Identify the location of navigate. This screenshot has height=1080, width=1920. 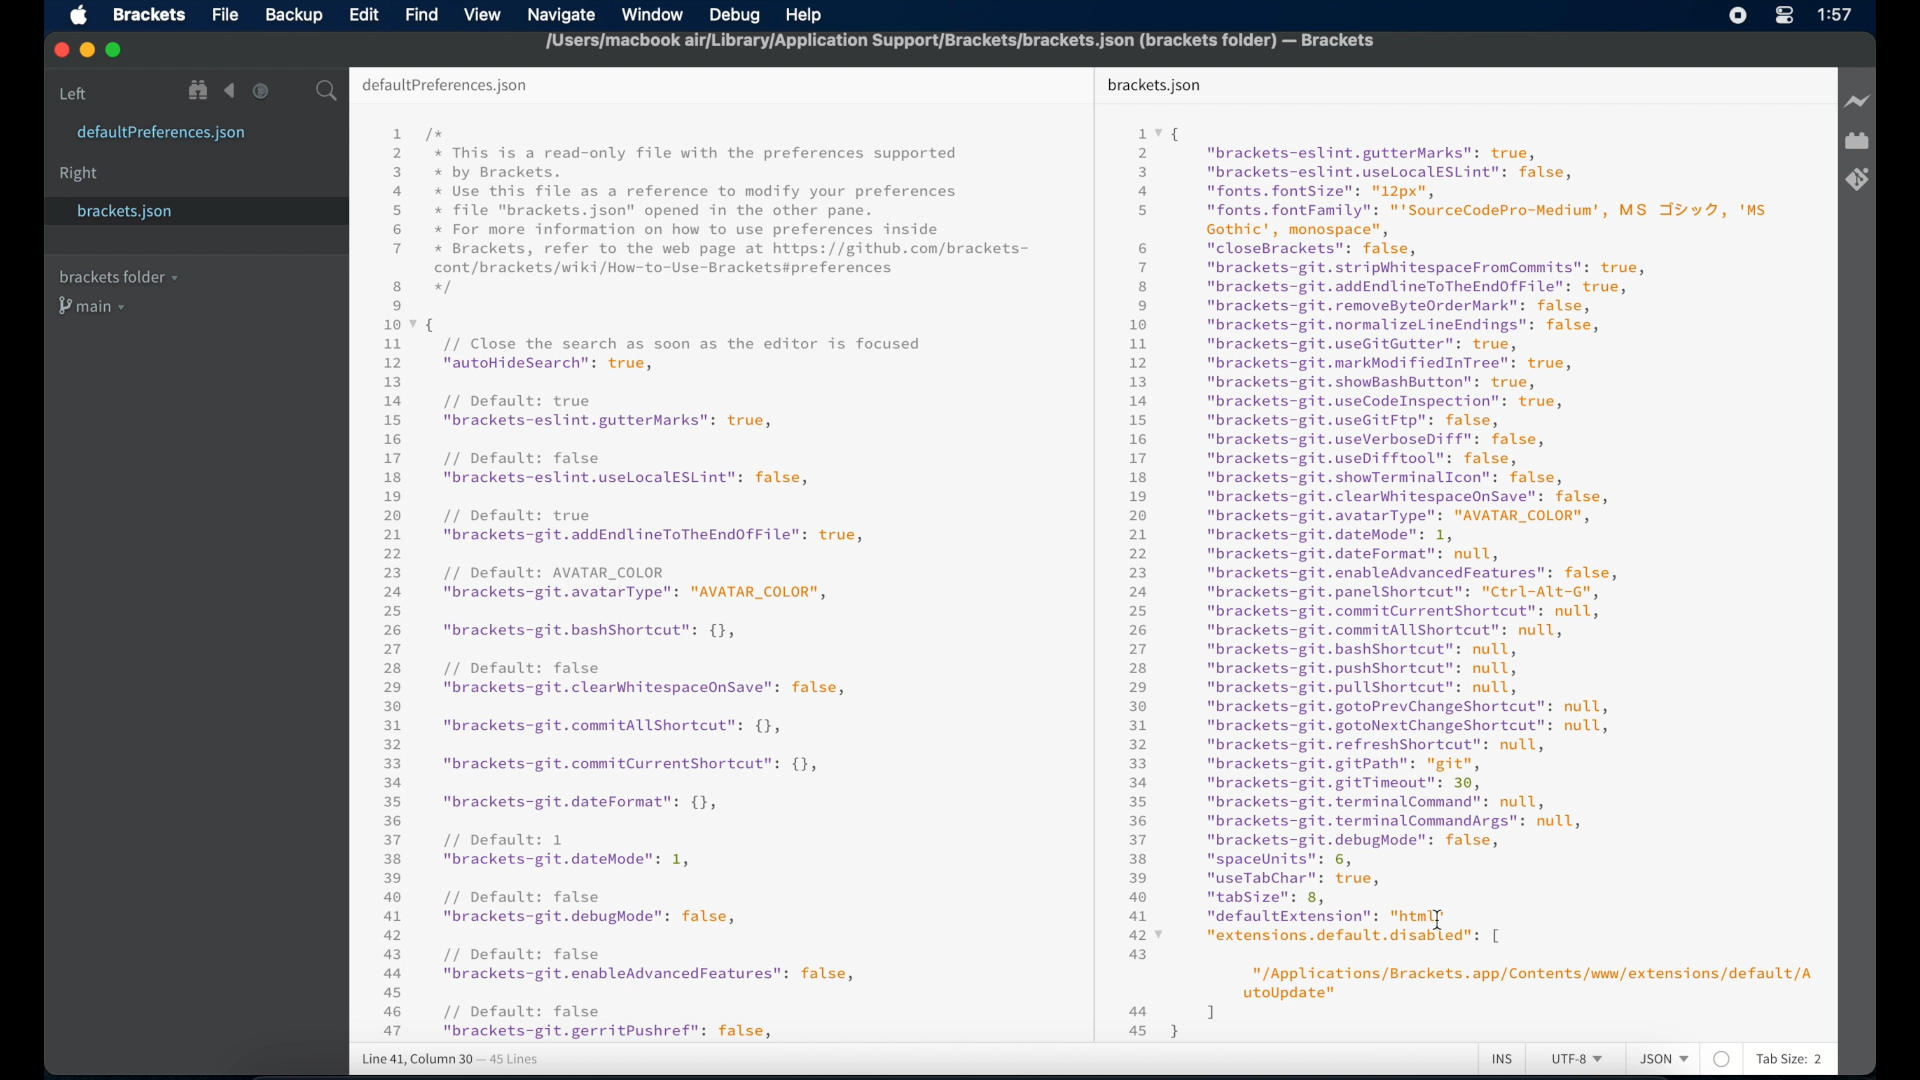
(563, 16).